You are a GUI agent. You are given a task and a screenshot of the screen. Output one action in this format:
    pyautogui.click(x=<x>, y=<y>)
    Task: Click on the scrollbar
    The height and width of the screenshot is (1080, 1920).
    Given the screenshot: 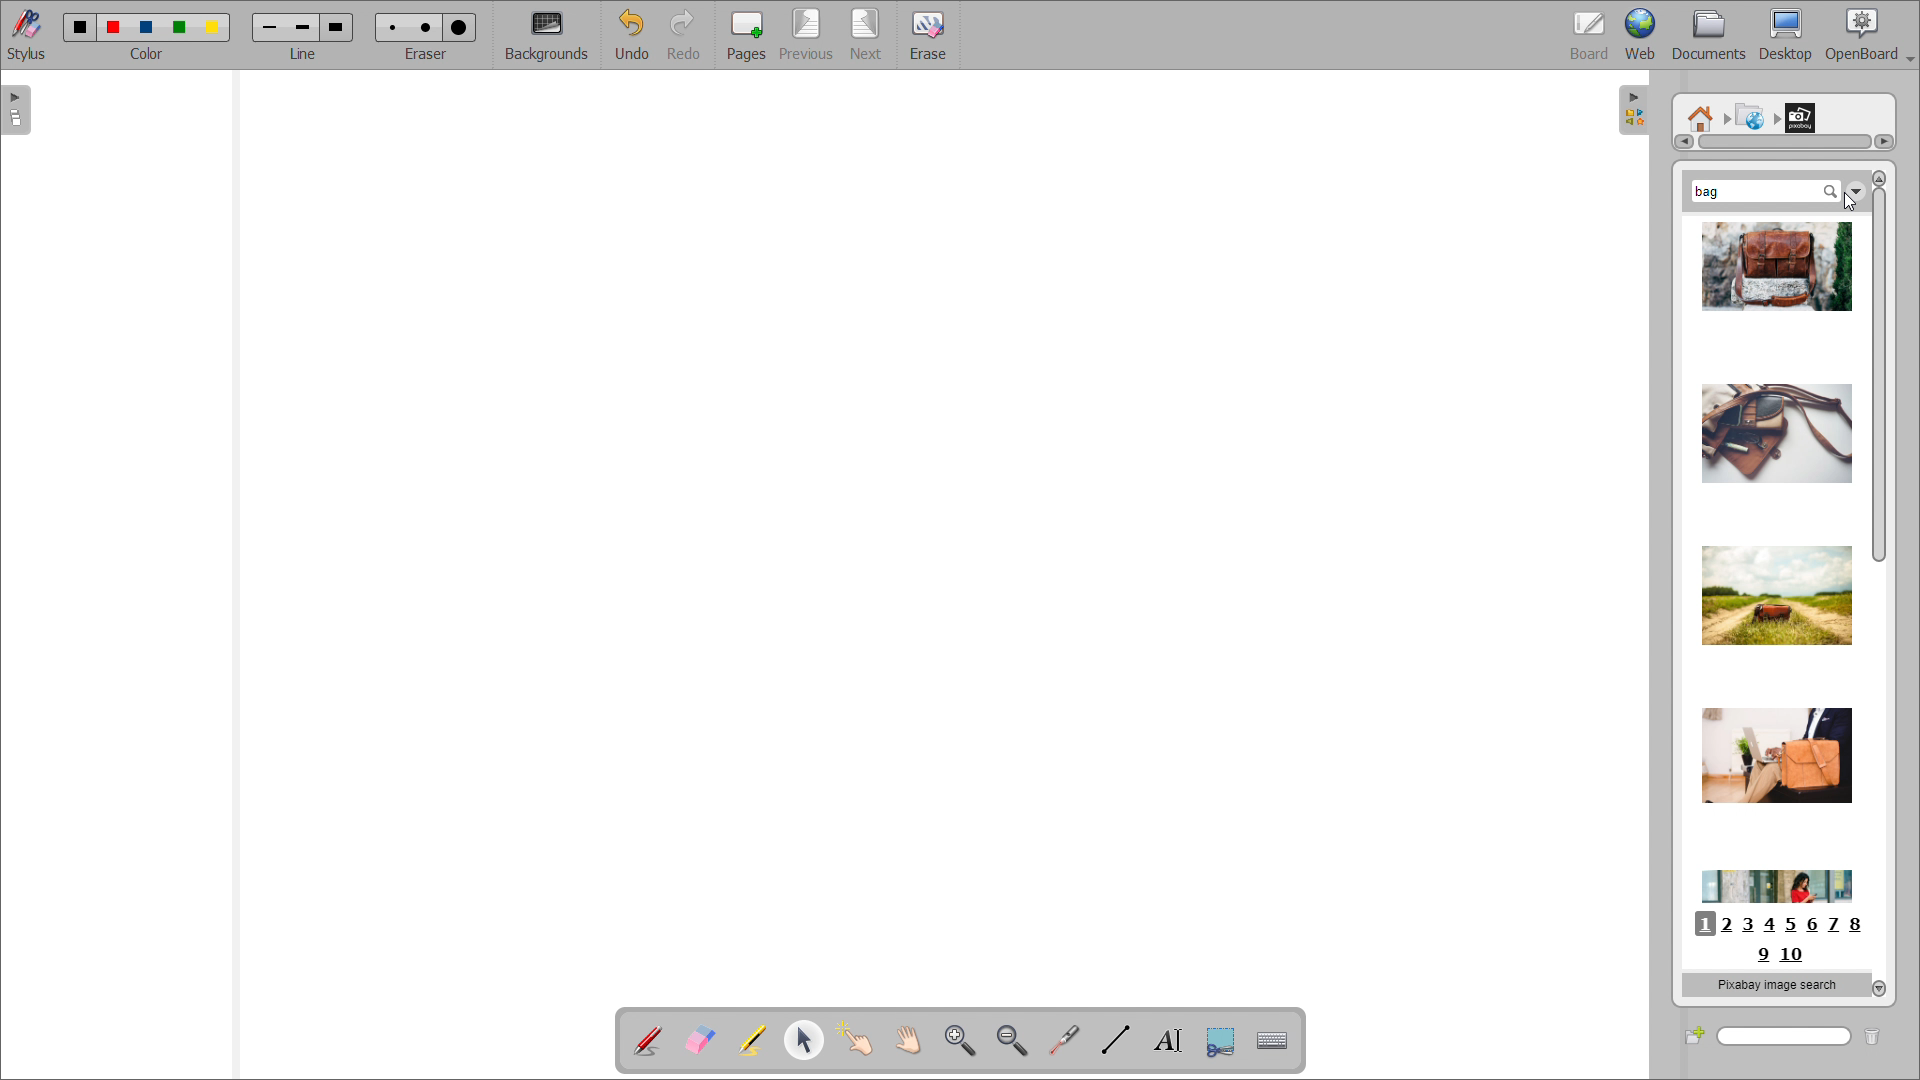 What is the action you would take?
    pyautogui.click(x=1785, y=142)
    